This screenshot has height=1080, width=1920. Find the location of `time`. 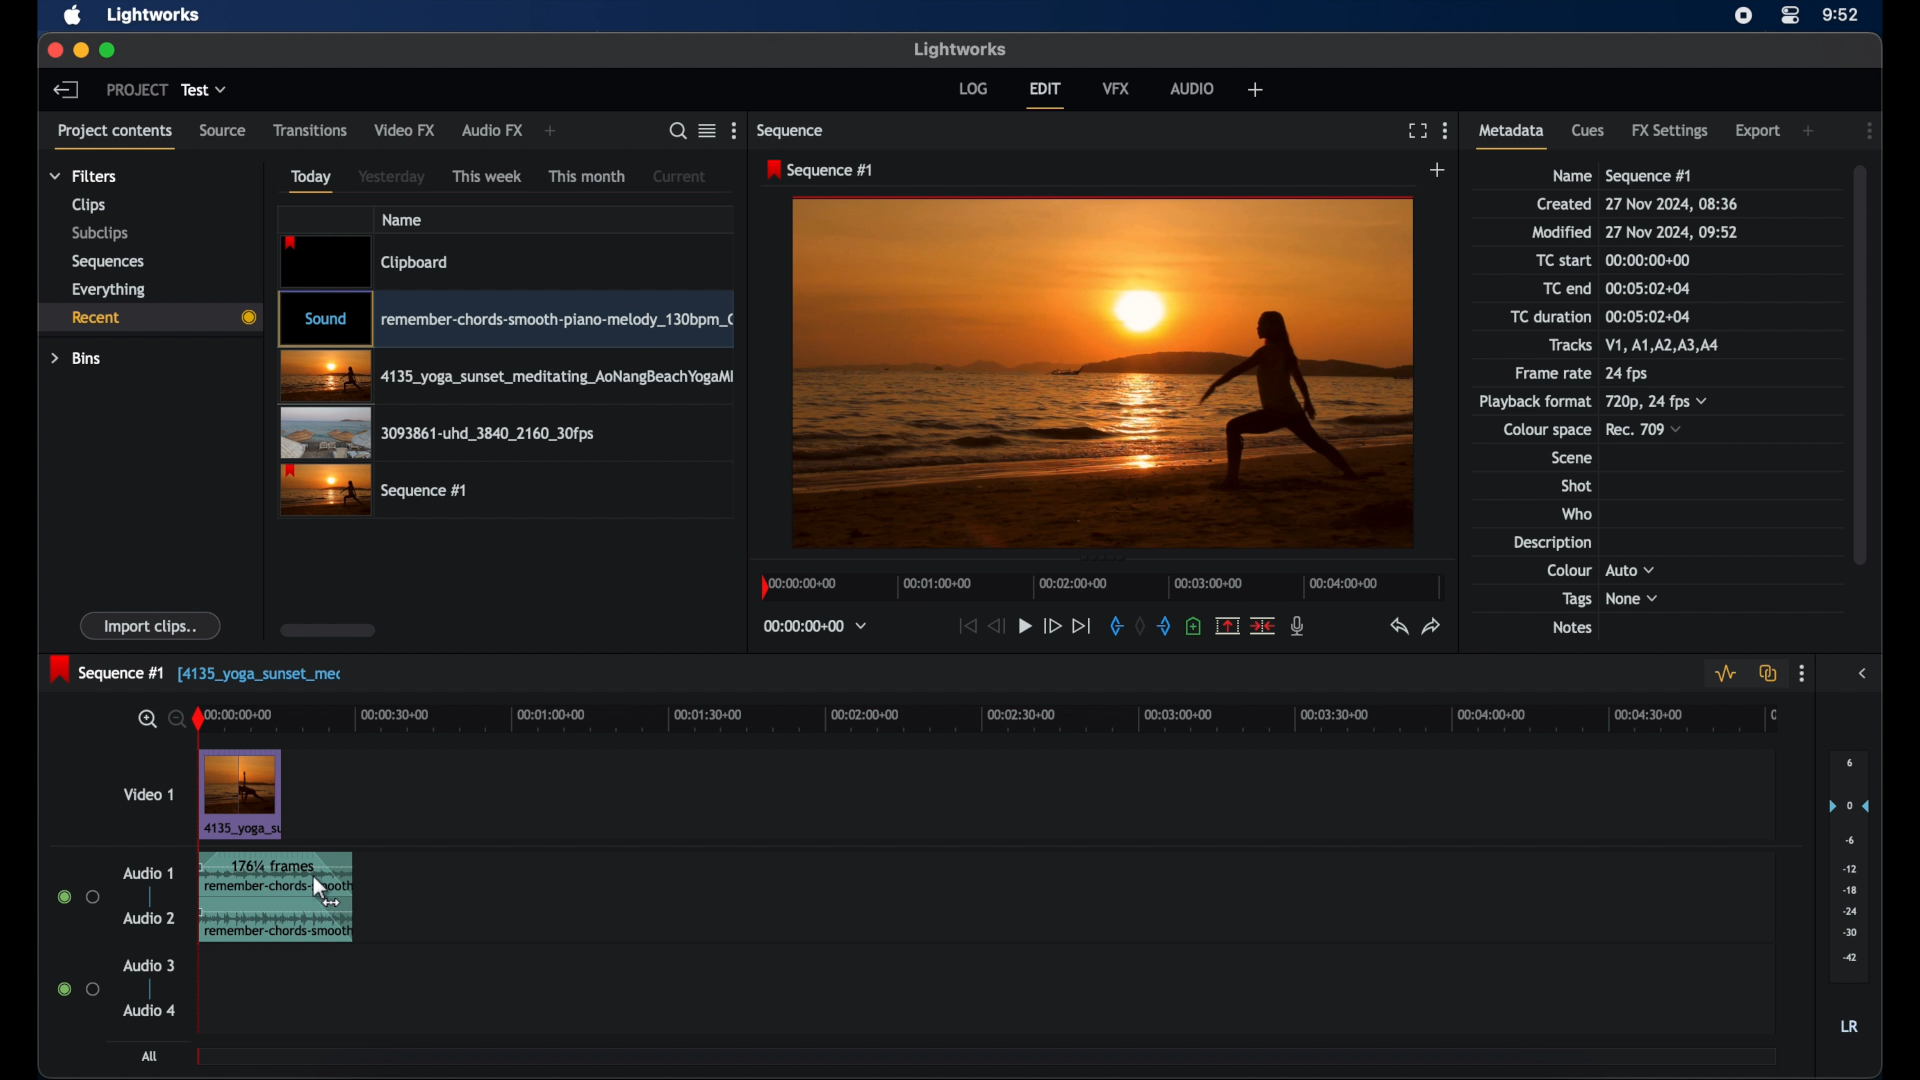

time is located at coordinates (1841, 13).